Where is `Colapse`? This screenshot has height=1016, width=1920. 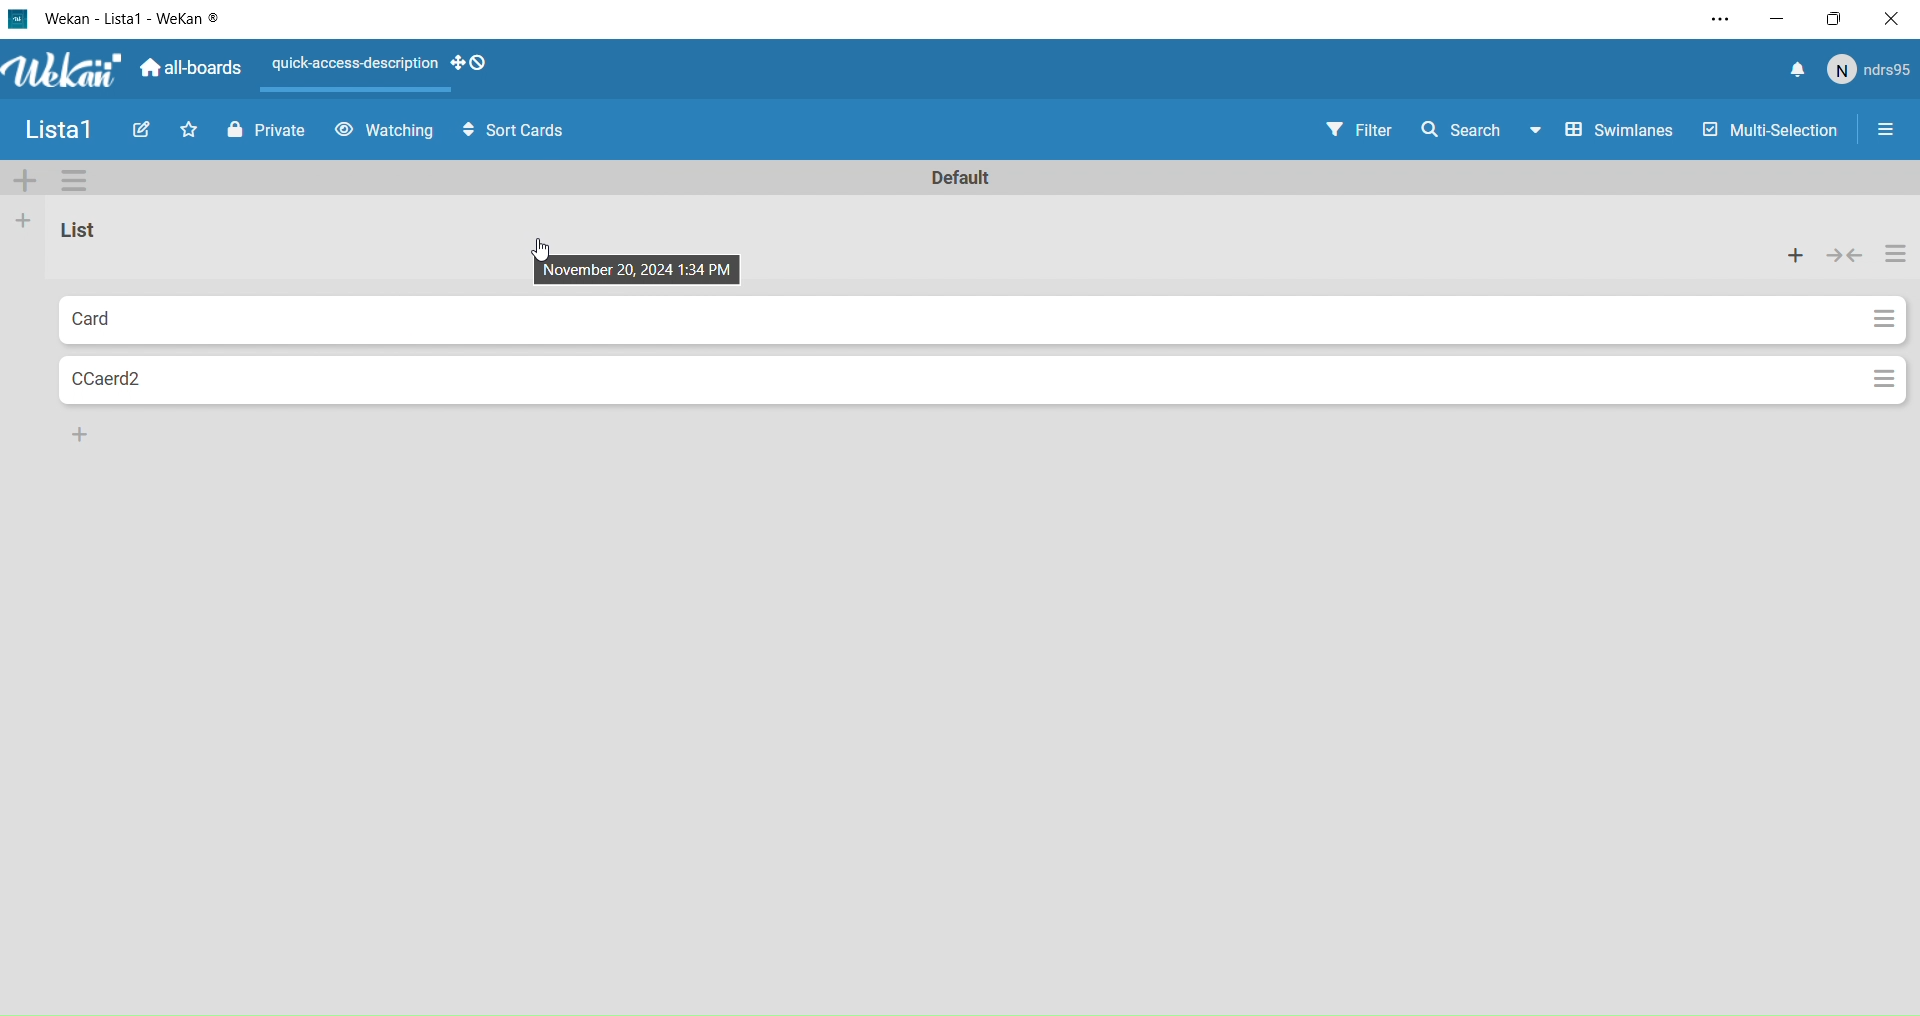
Colapse is located at coordinates (1847, 255).